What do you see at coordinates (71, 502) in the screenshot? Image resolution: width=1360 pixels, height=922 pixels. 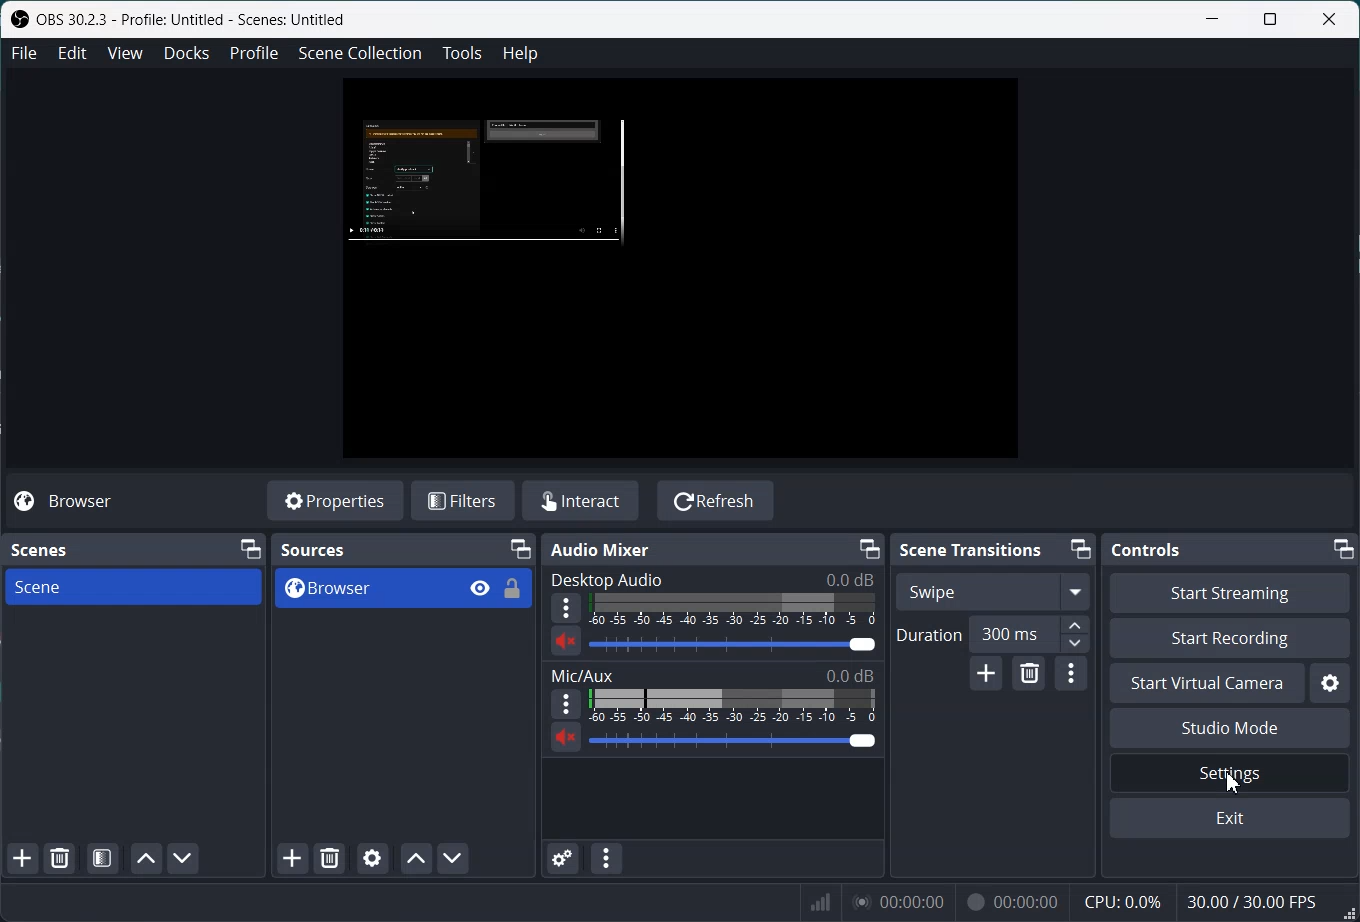 I see `Browser` at bounding box center [71, 502].